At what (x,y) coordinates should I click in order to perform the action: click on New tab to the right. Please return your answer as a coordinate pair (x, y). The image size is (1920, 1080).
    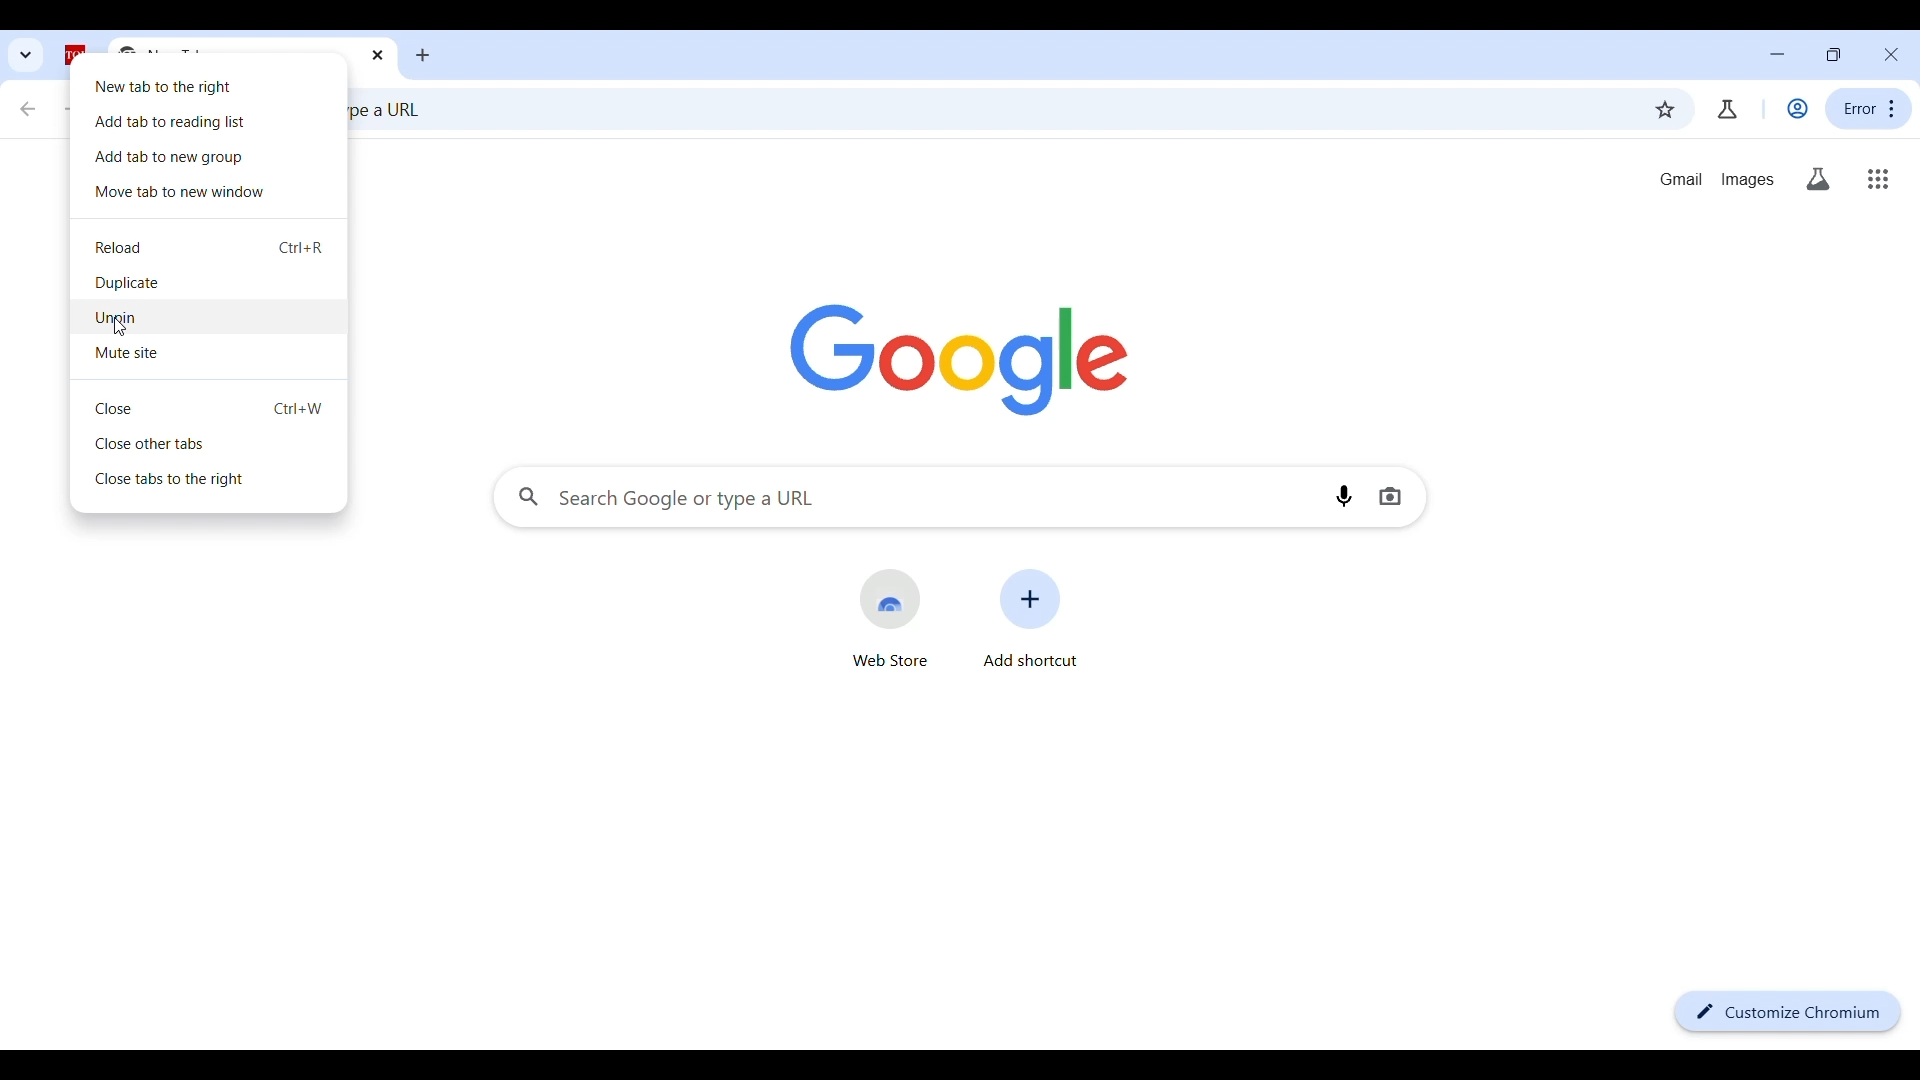
    Looking at the image, I should click on (211, 85).